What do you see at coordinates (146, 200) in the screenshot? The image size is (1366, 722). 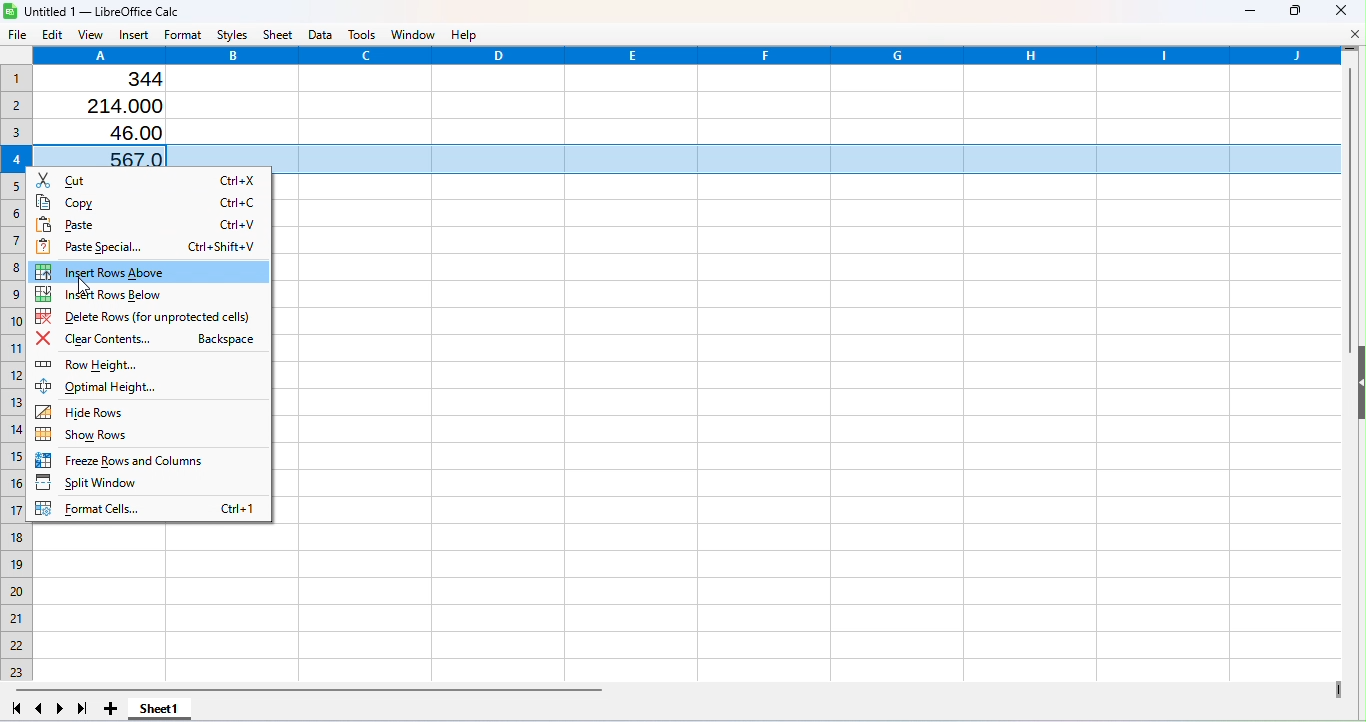 I see `Copy  Ctrl+C` at bounding box center [146, 200].